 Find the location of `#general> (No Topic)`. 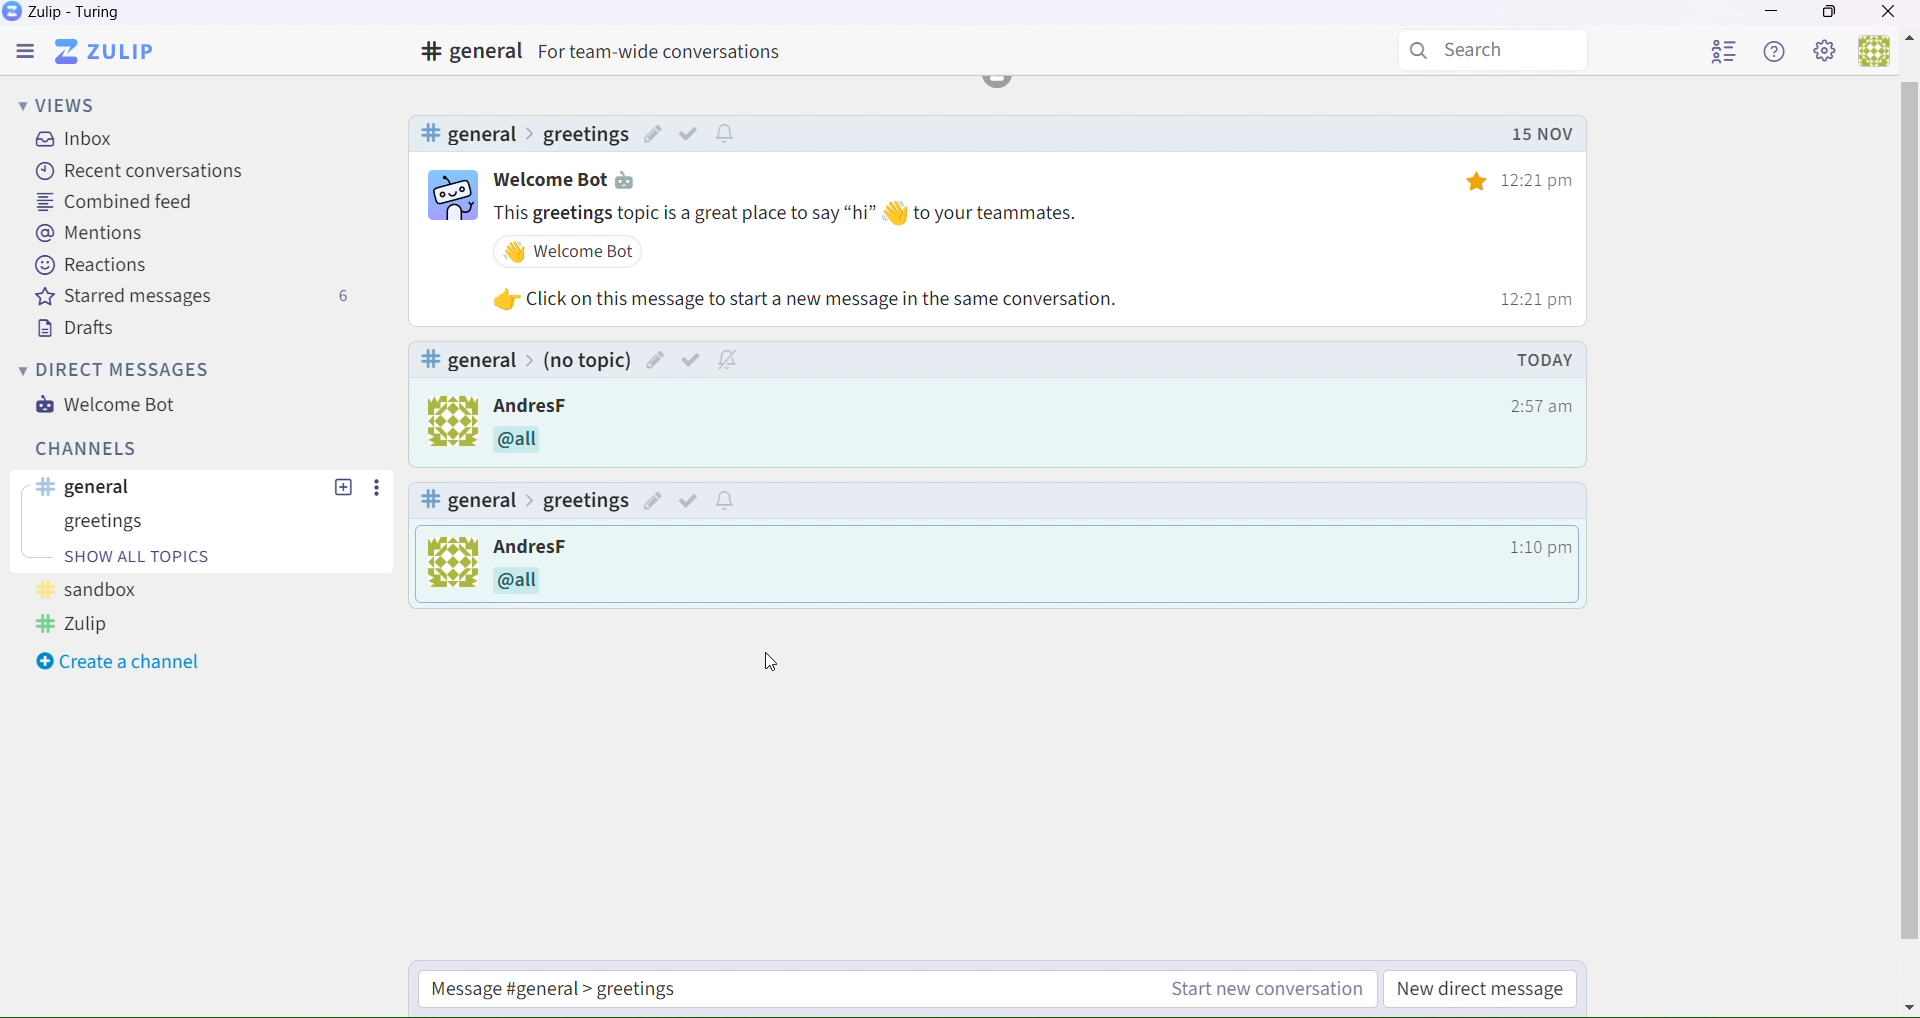

#general> (No Topic) is located at coordinates (526, 359).